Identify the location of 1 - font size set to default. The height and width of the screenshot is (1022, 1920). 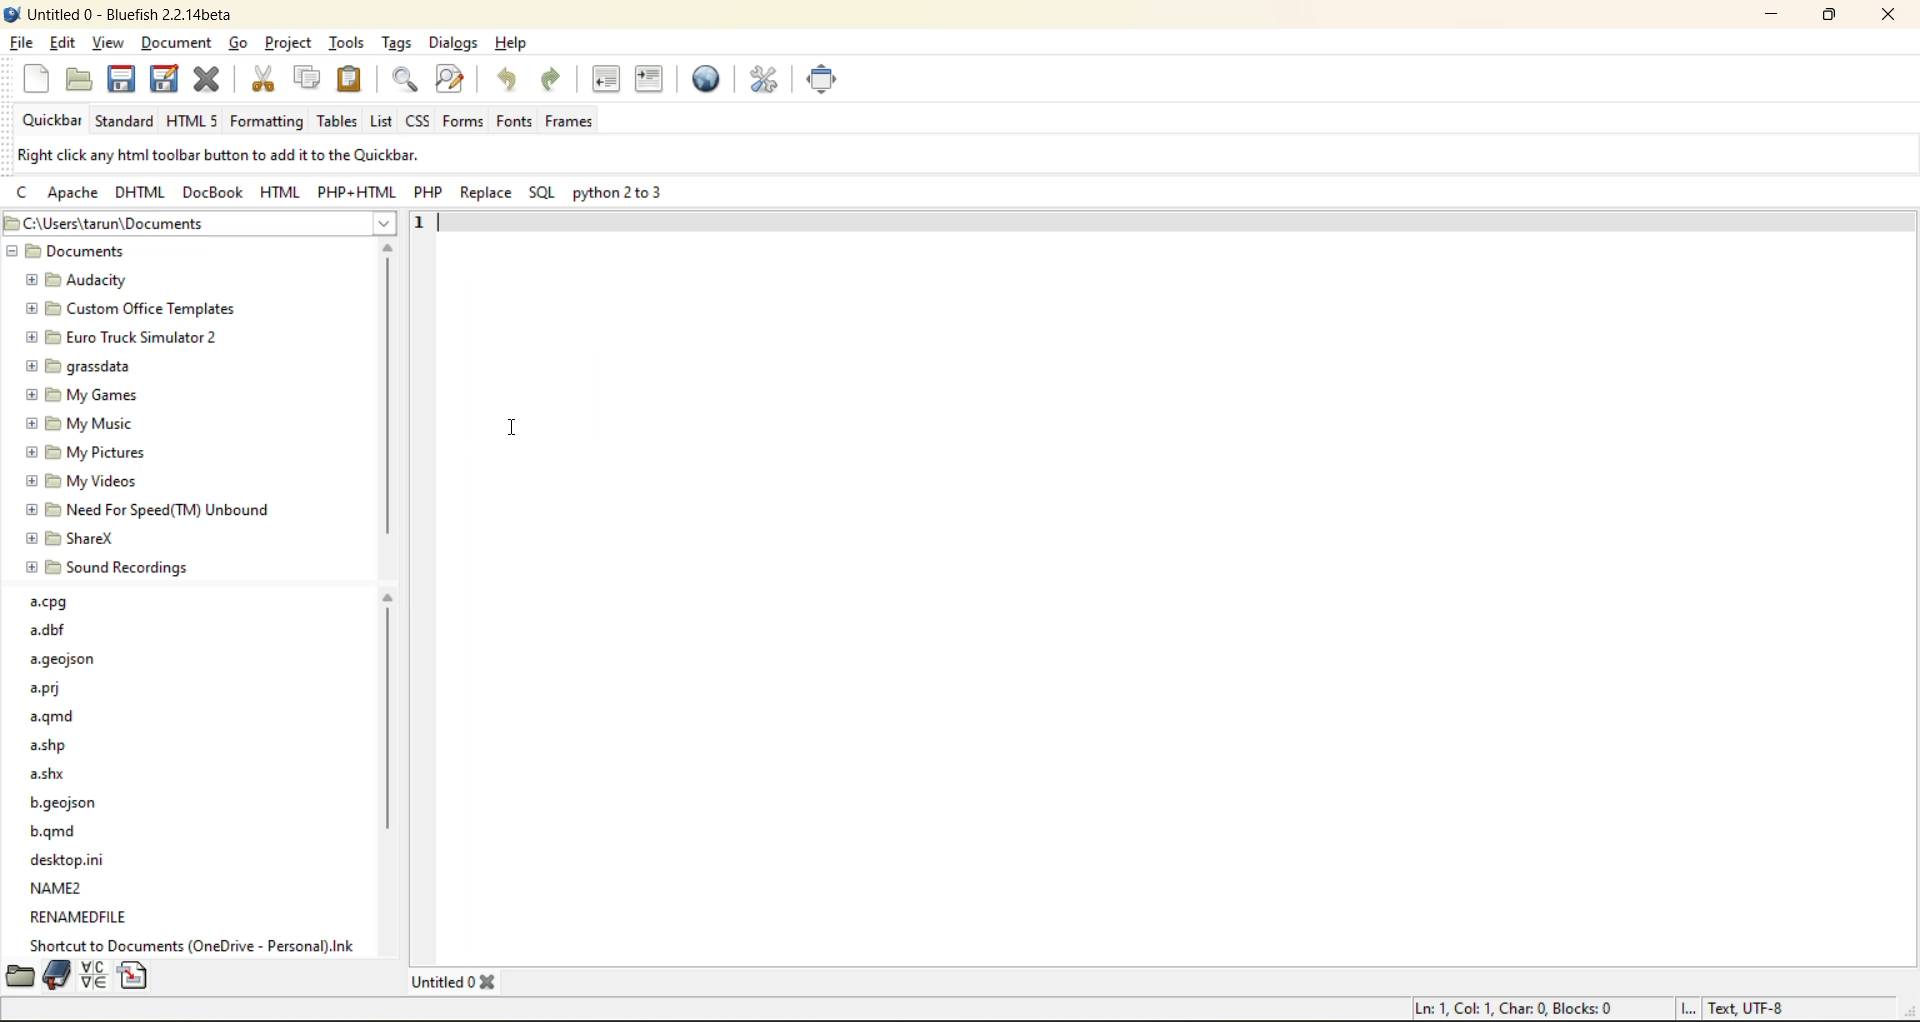
(422, 223).